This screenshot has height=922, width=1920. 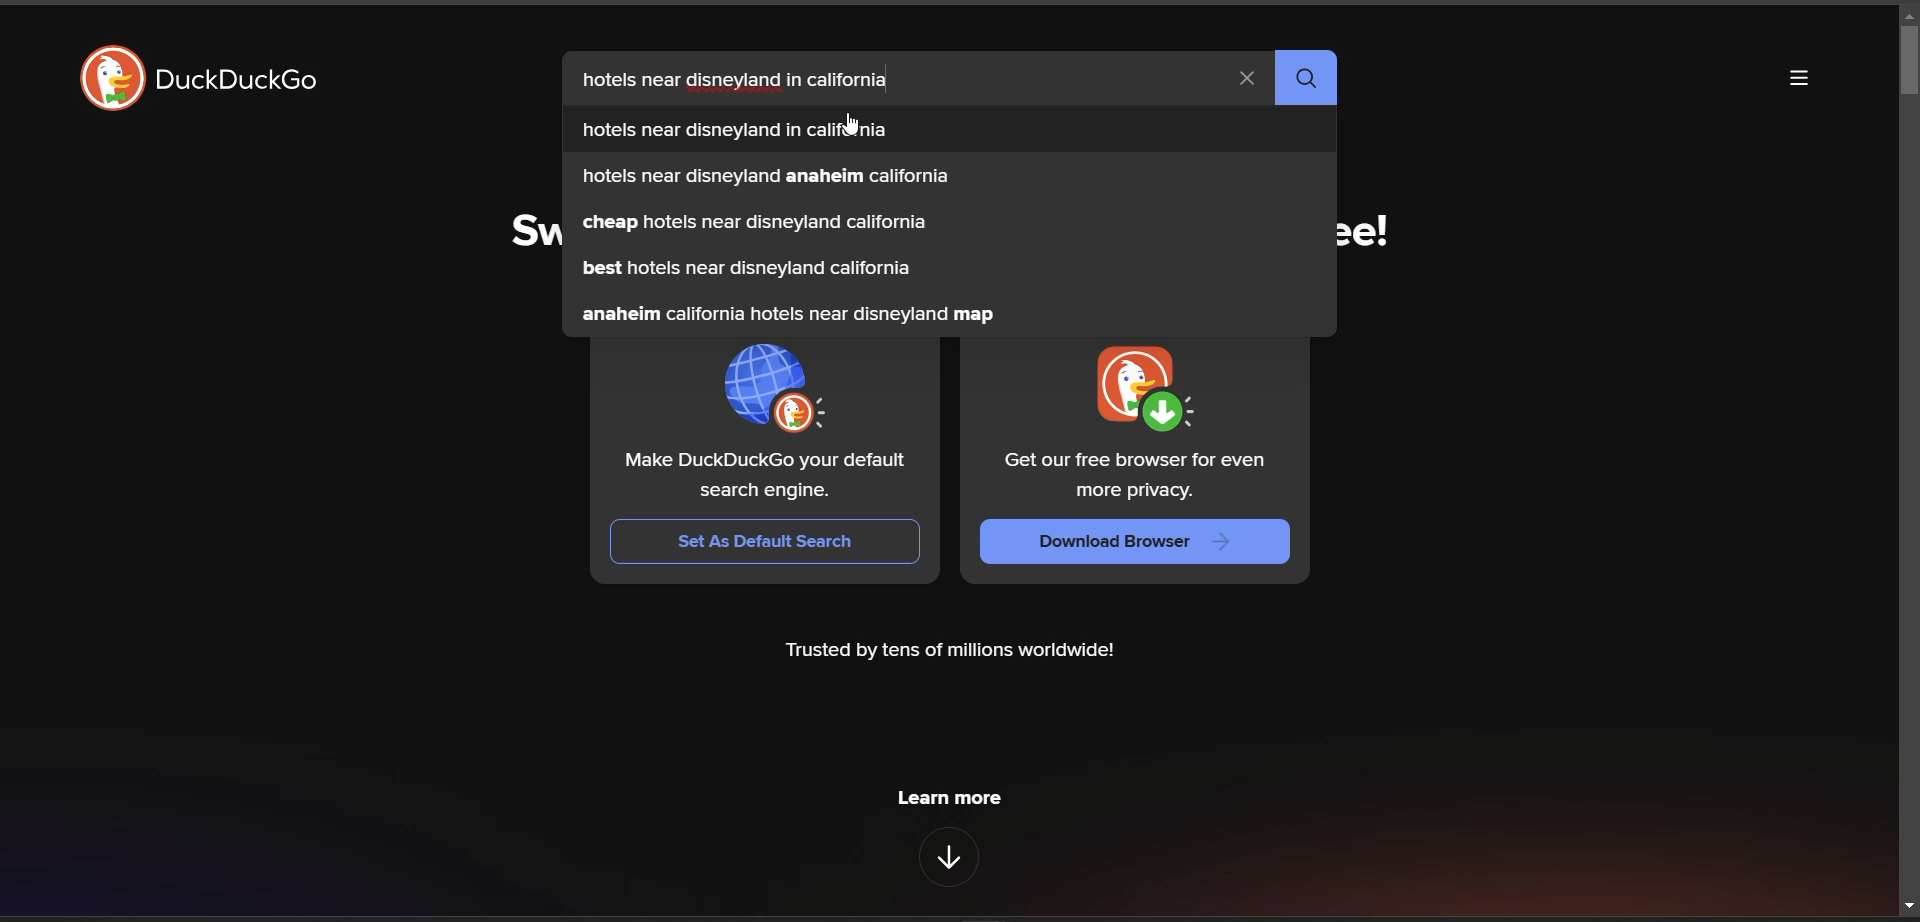 What do you see at coordinates (1138, 541) in the screenshot?
I see `Download Browser` at bounding box center [1138, 541].